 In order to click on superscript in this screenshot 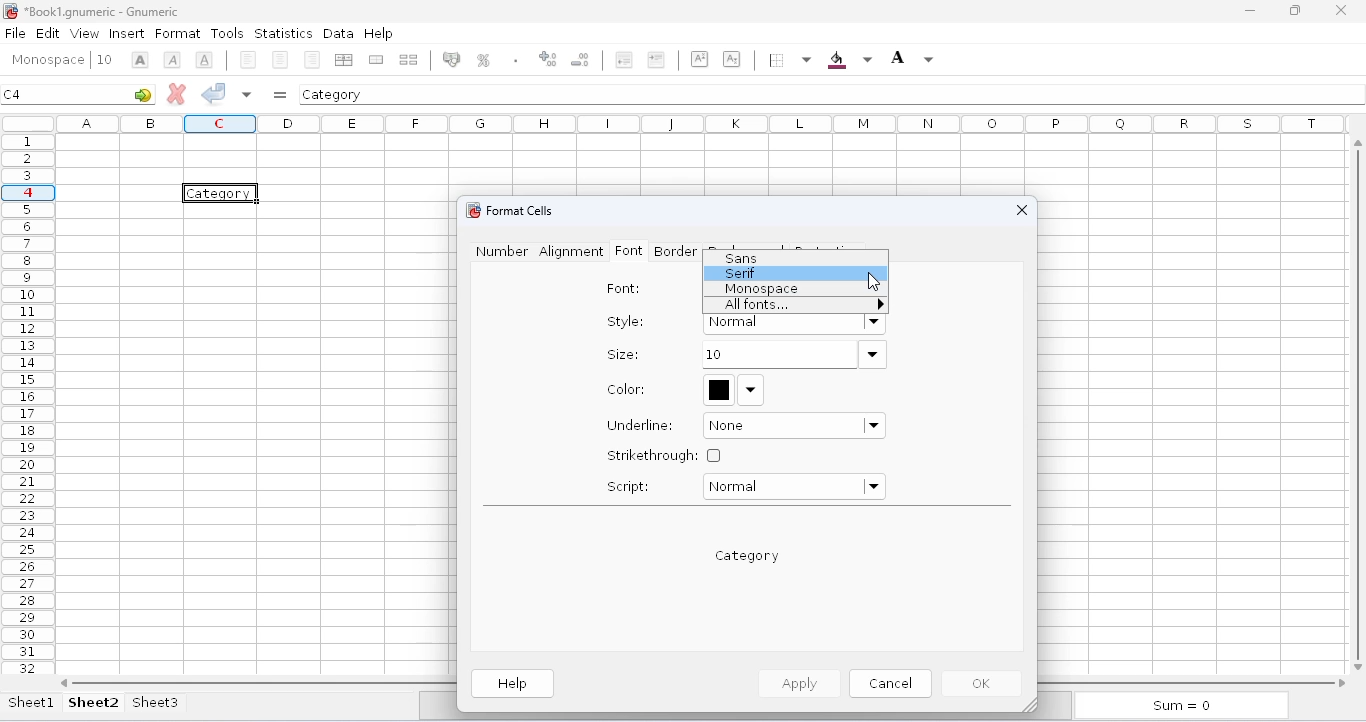, I will do `click(700, 59)`.